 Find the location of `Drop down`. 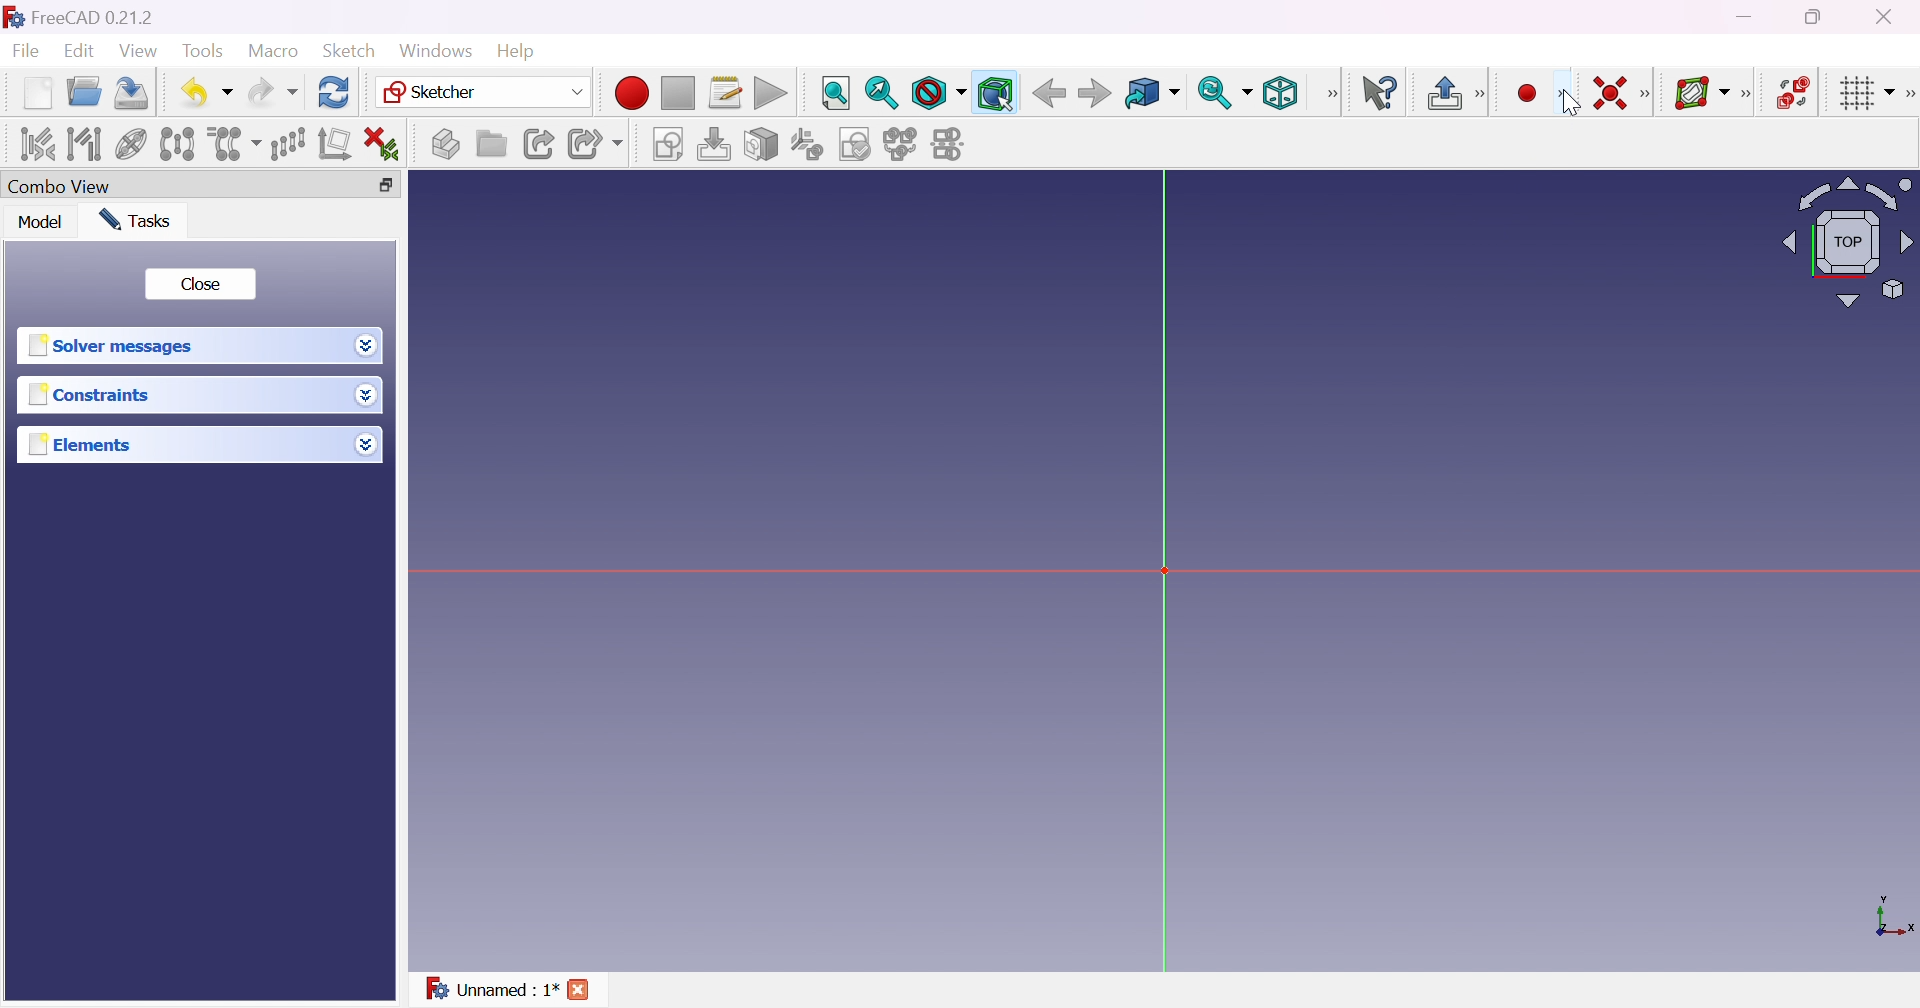

Drop down is located at coordinates (366, 394).